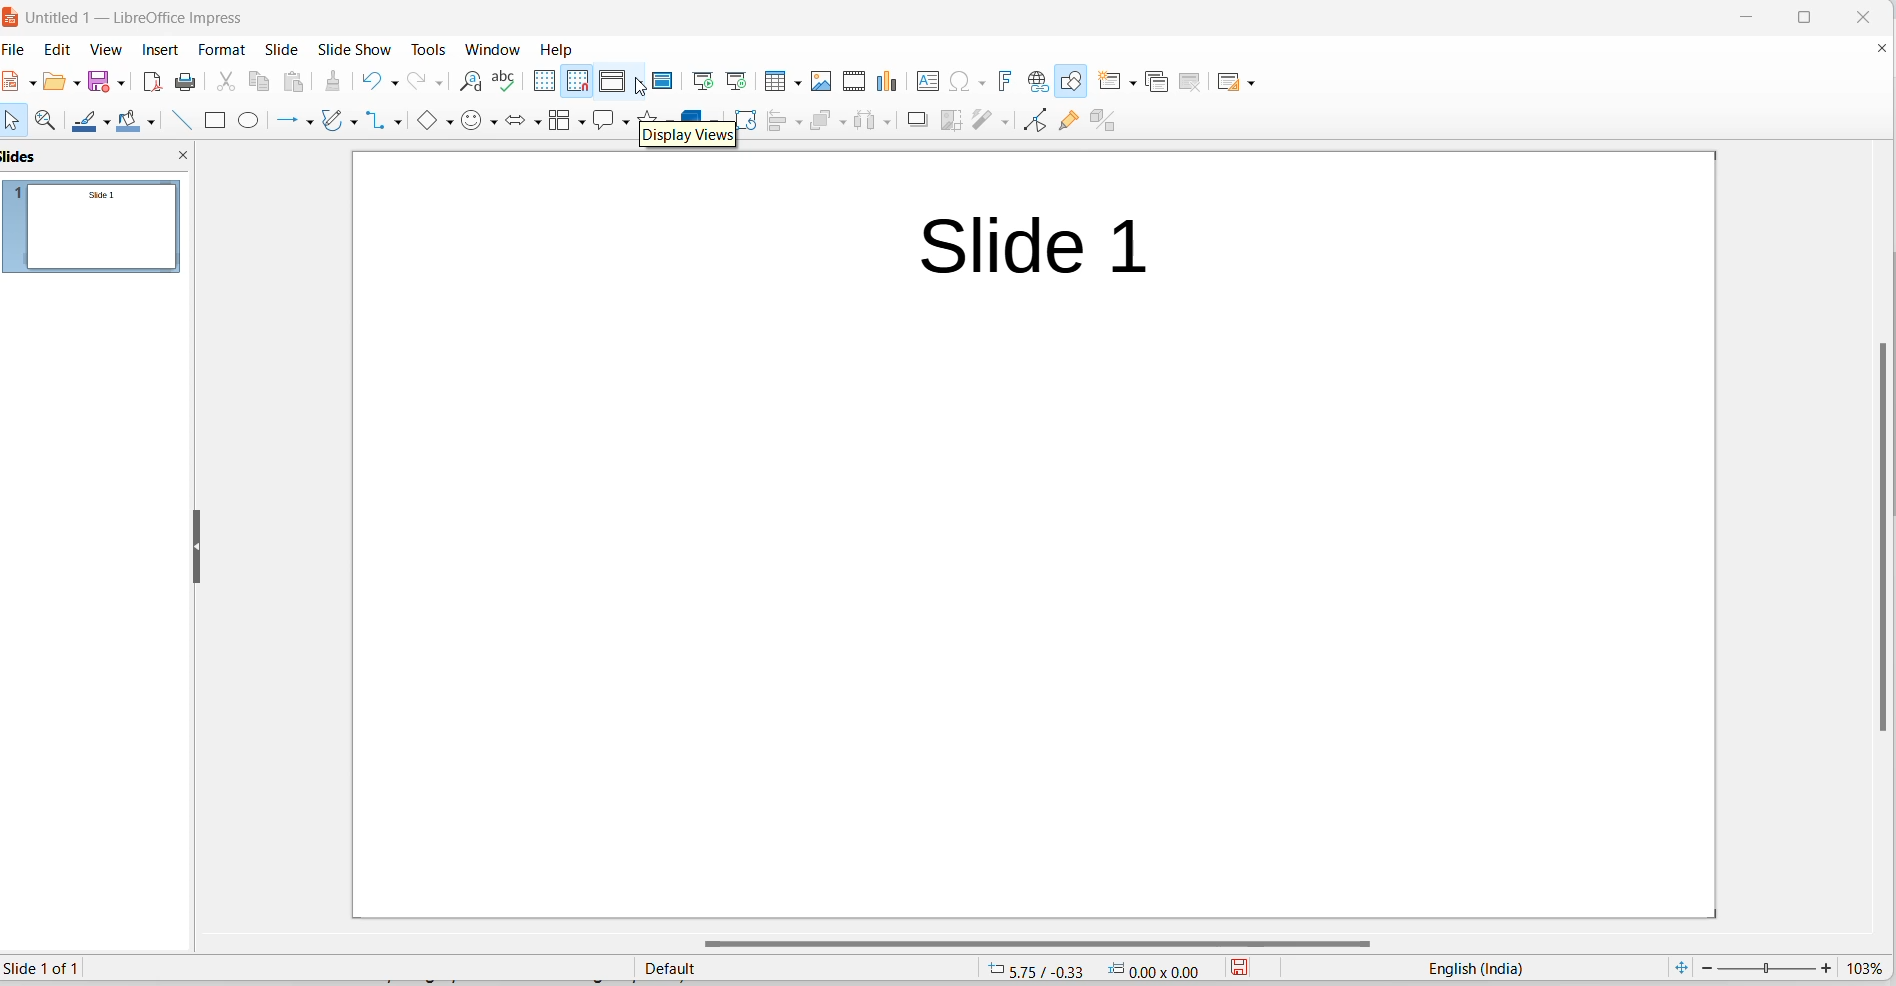  What do you see at coordinates (614, 82) in the screenshot?
I see `display views icons` at bounding box center [614, 82].